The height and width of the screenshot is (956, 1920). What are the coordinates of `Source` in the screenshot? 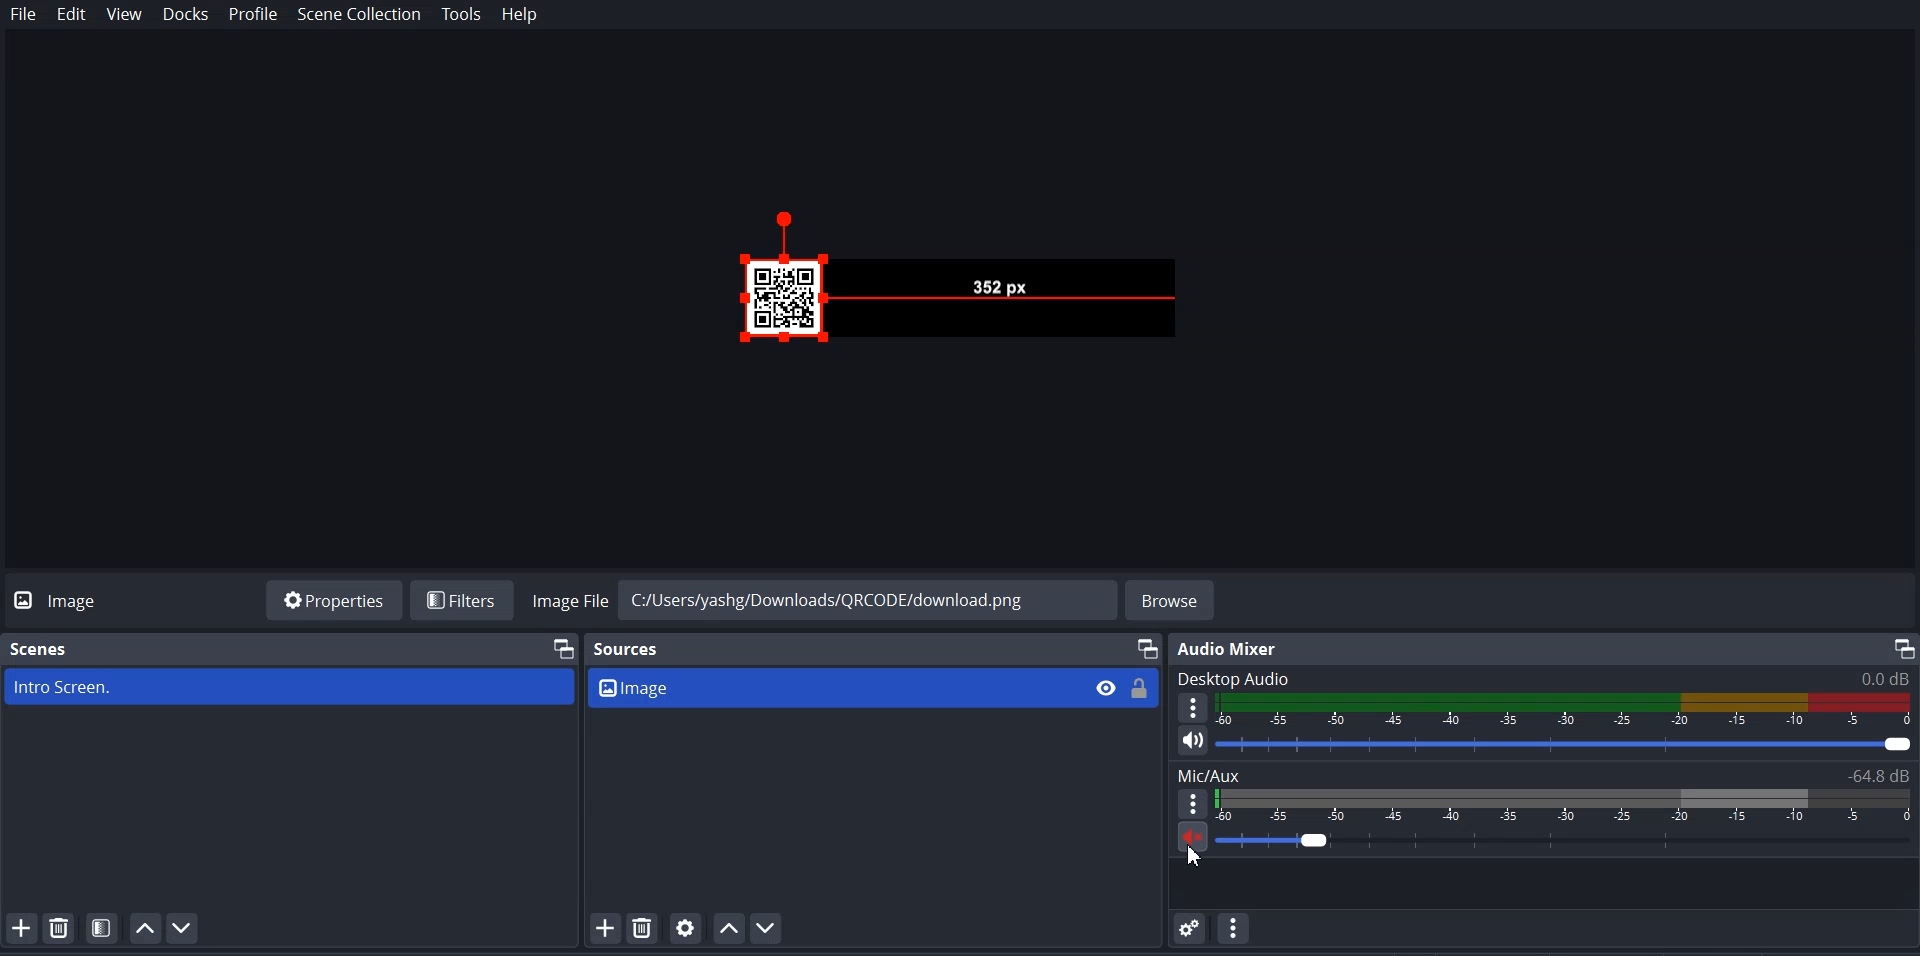 It's located at (628, 651).